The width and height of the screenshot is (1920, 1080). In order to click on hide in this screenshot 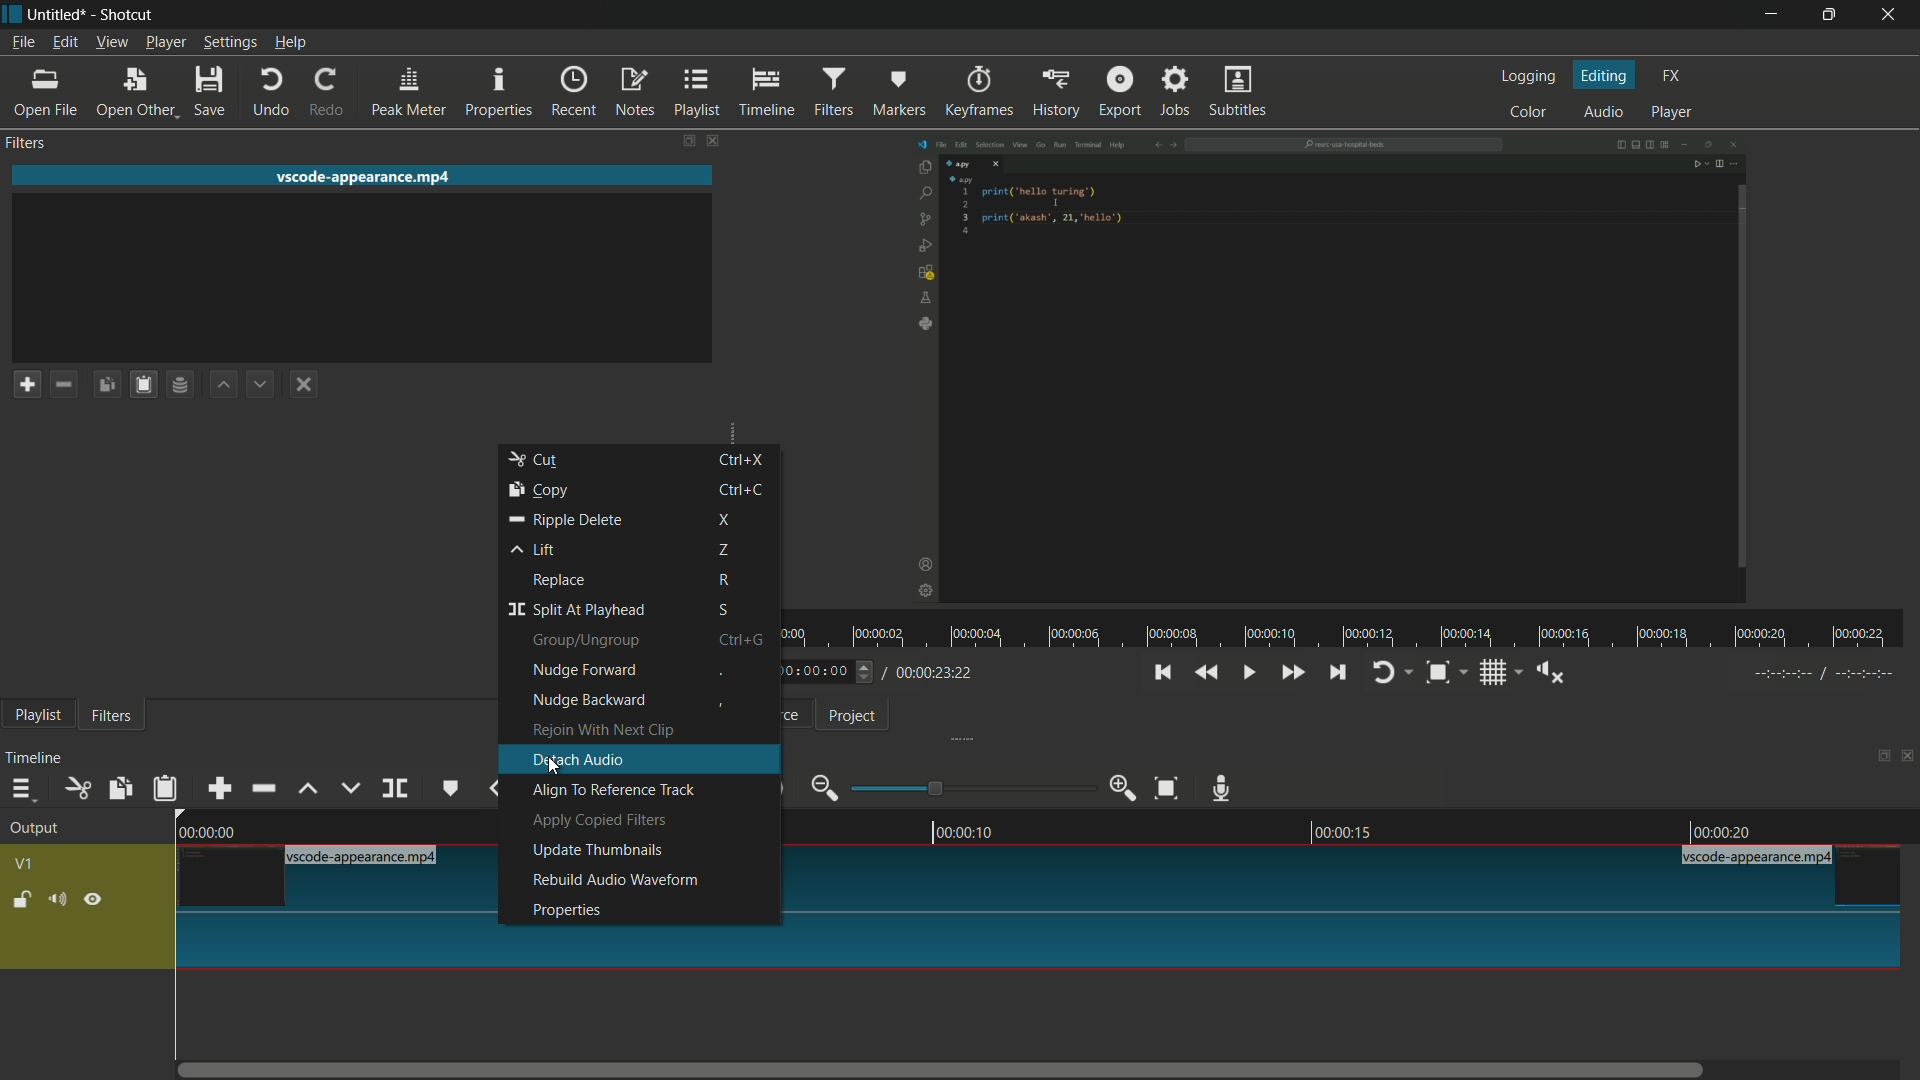, I will do `click(93, 900)`.